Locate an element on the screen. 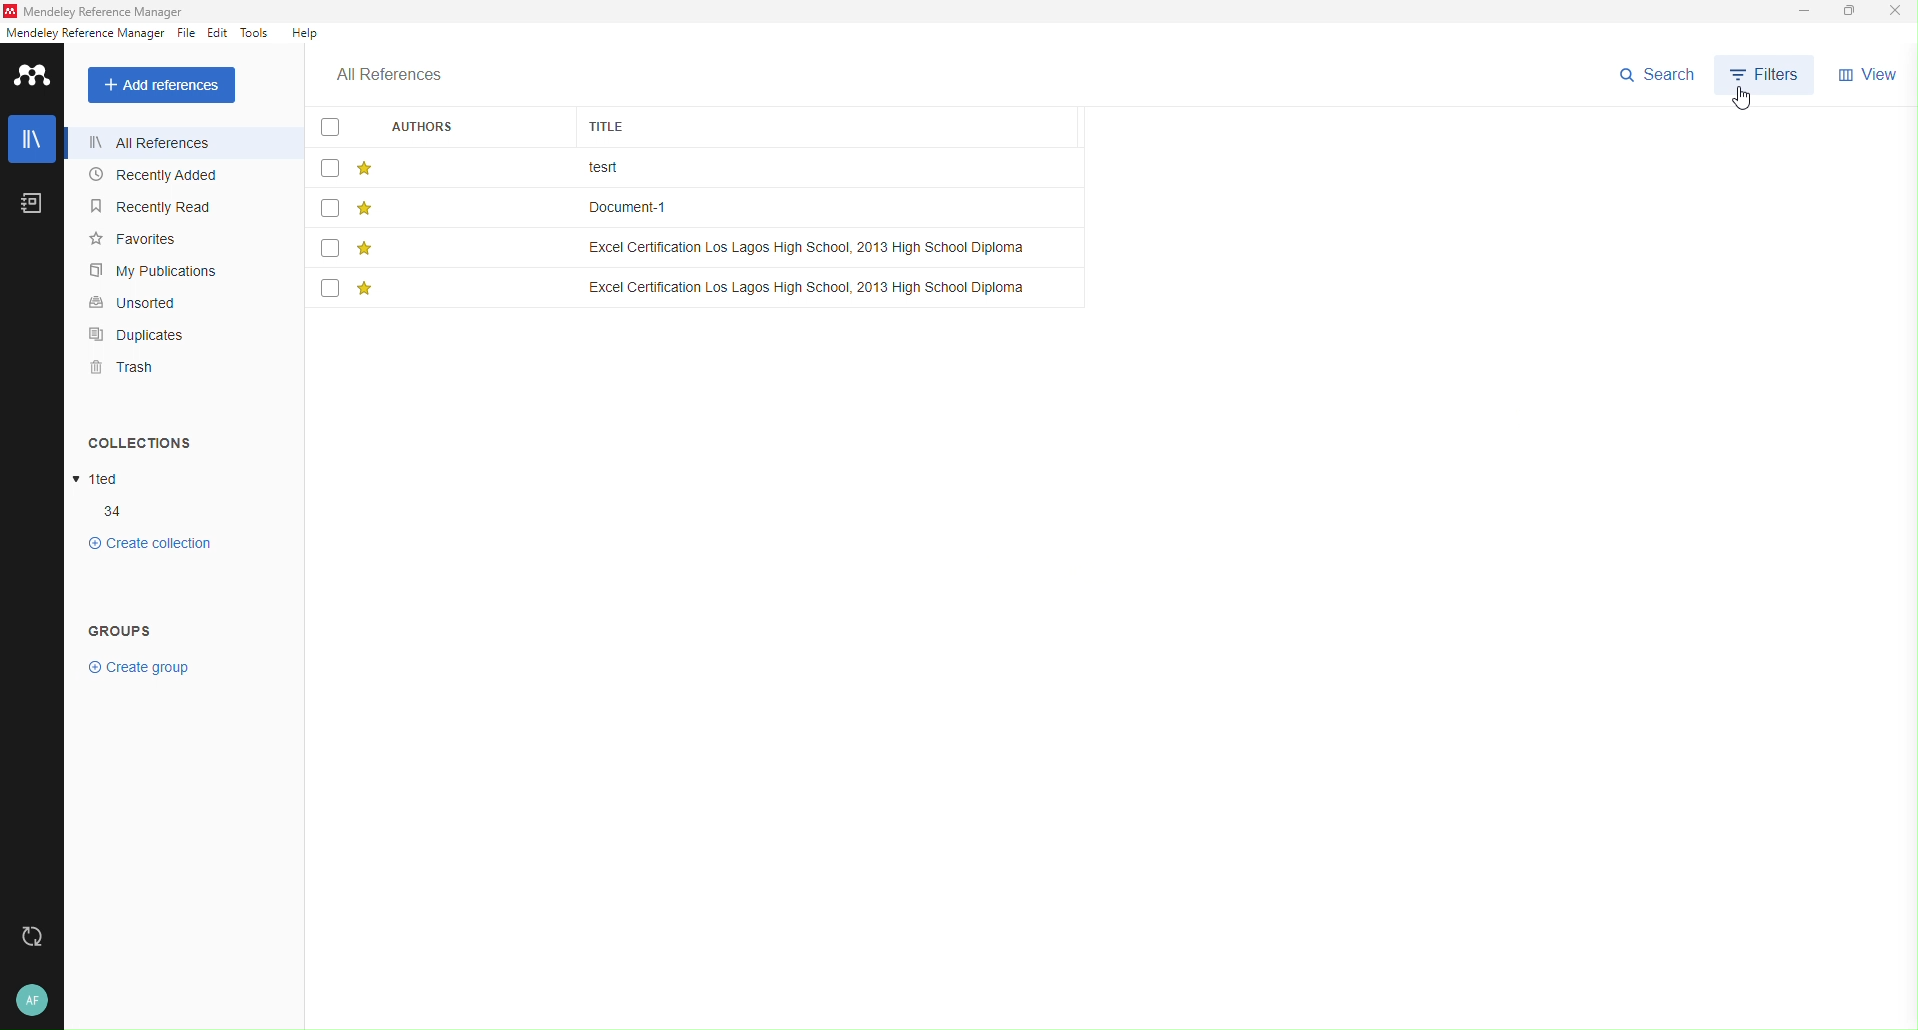  checkbox is located at coordinates (332, 287).